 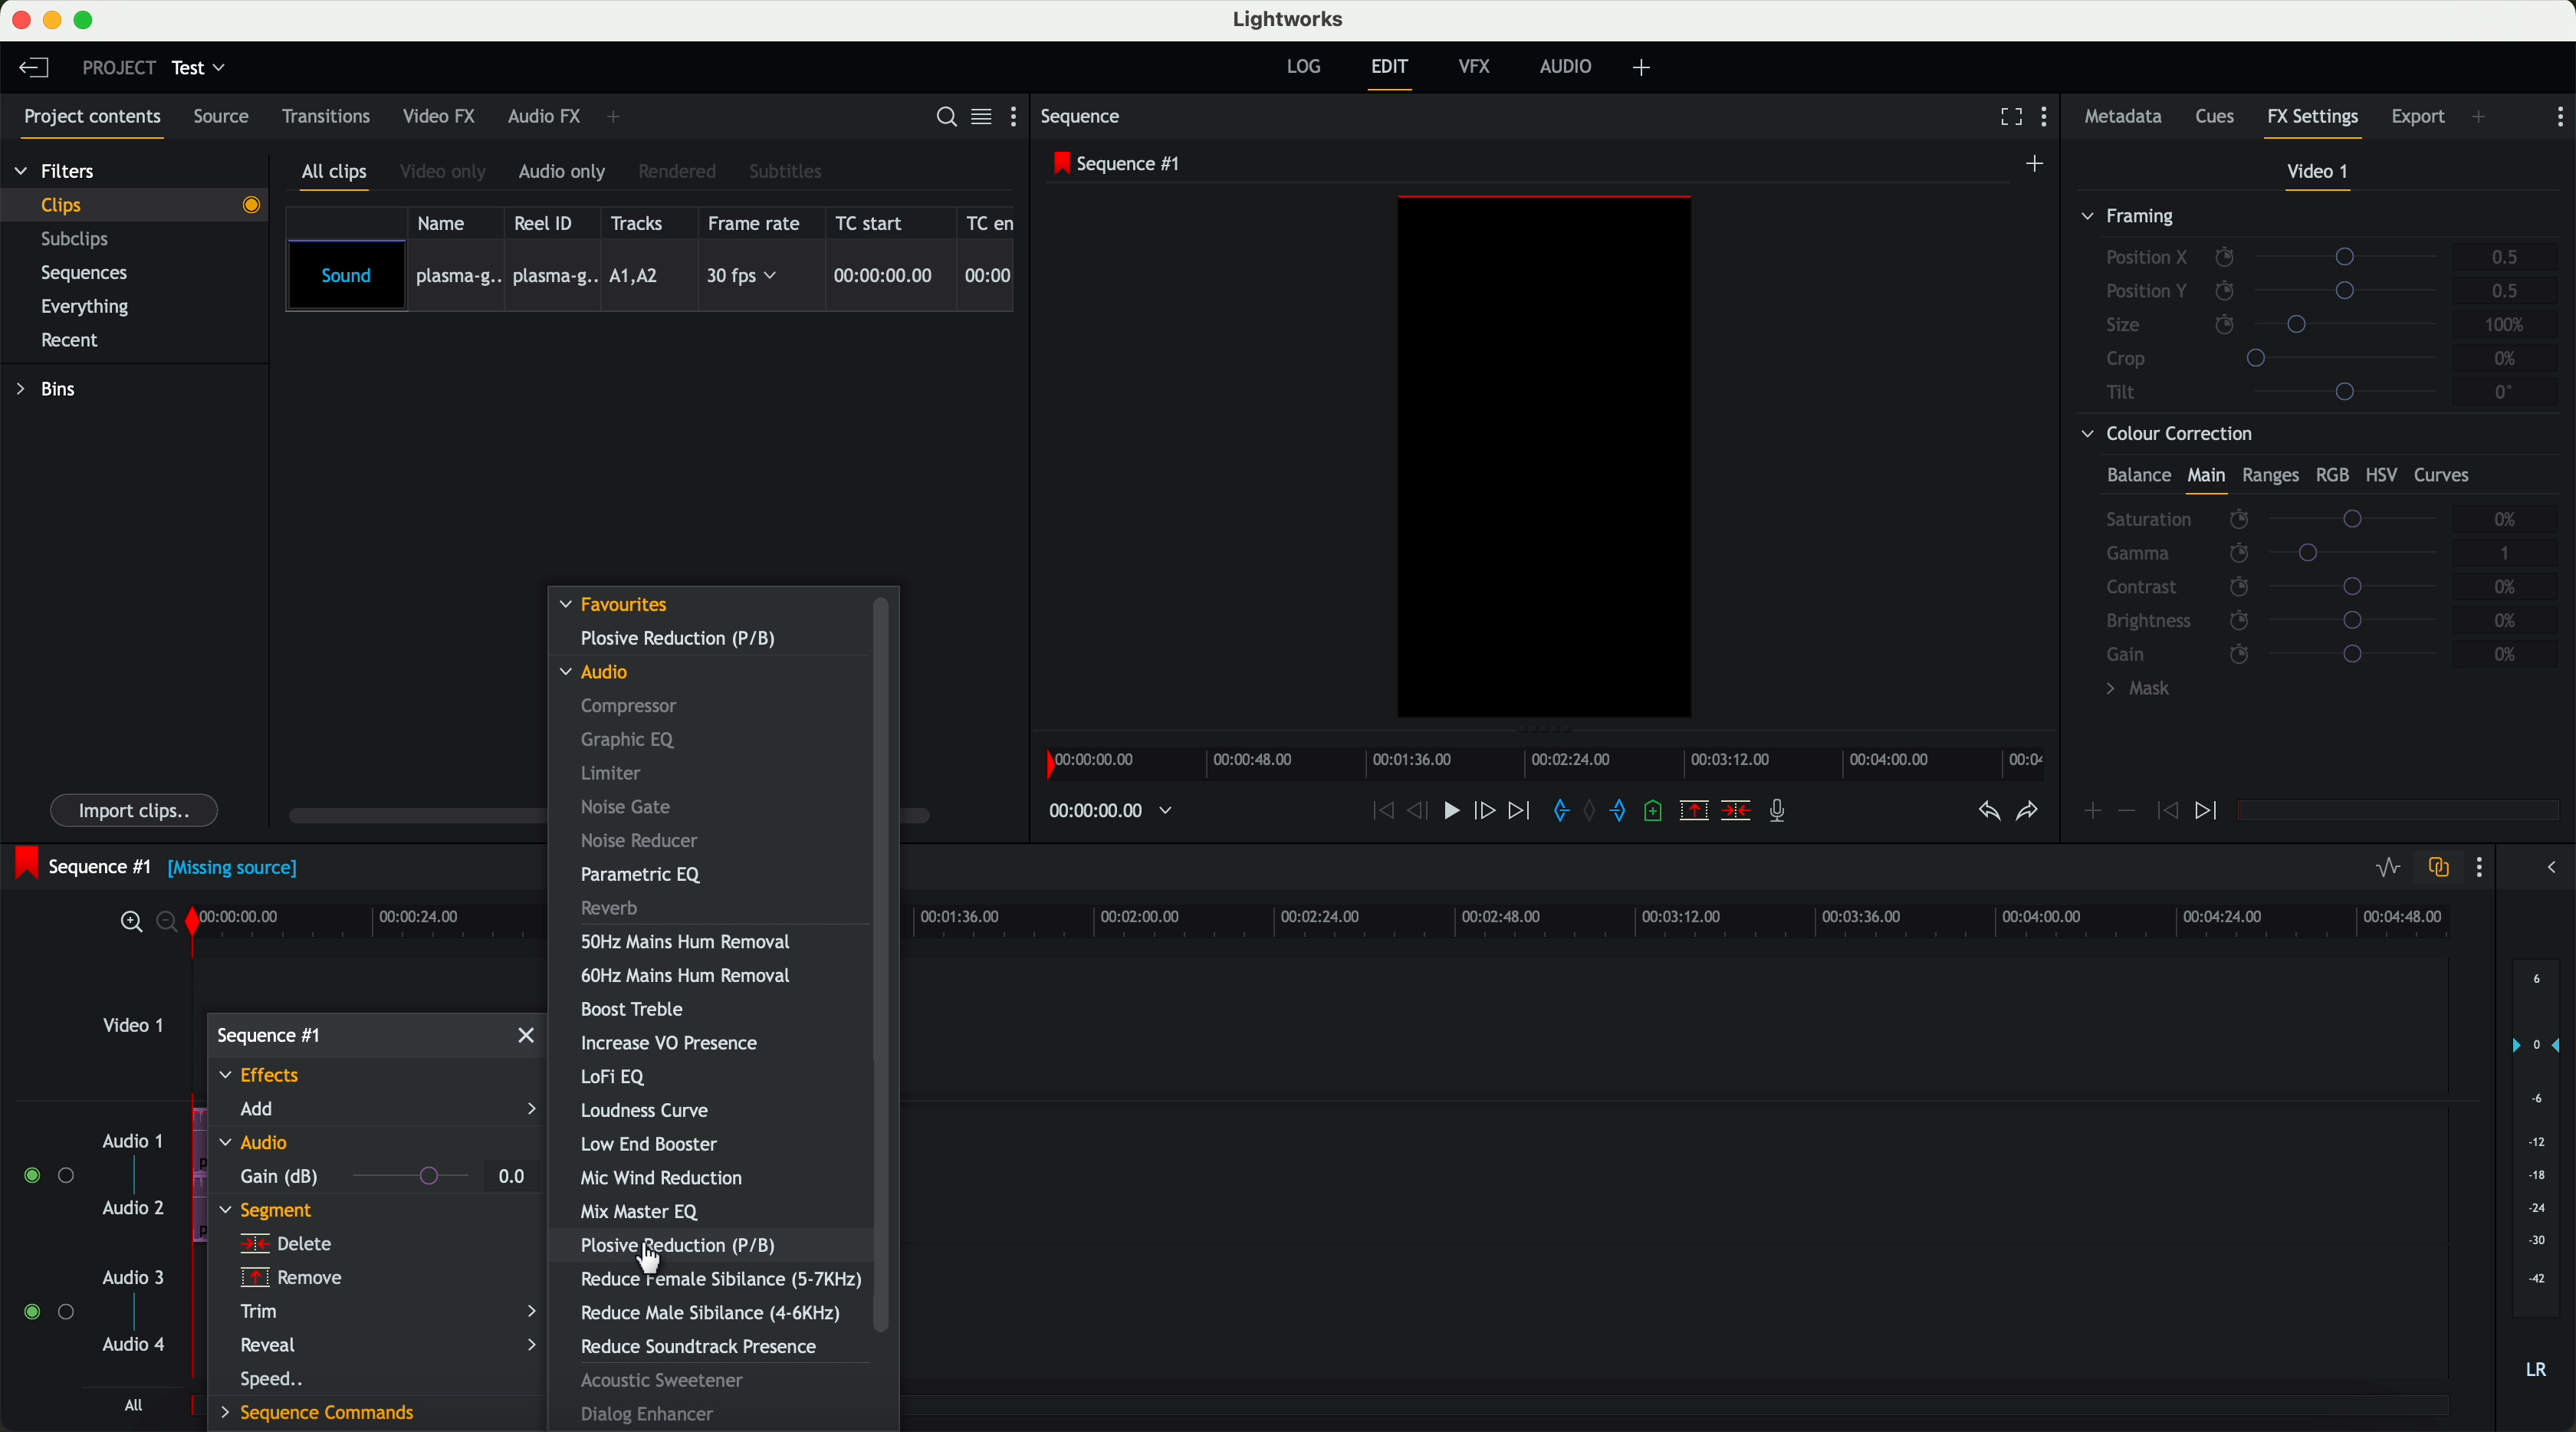 What do you see at coordinates (2037, 163) in the screenshot?
I see `create a new sequence` at bounding box center [2037, 163].